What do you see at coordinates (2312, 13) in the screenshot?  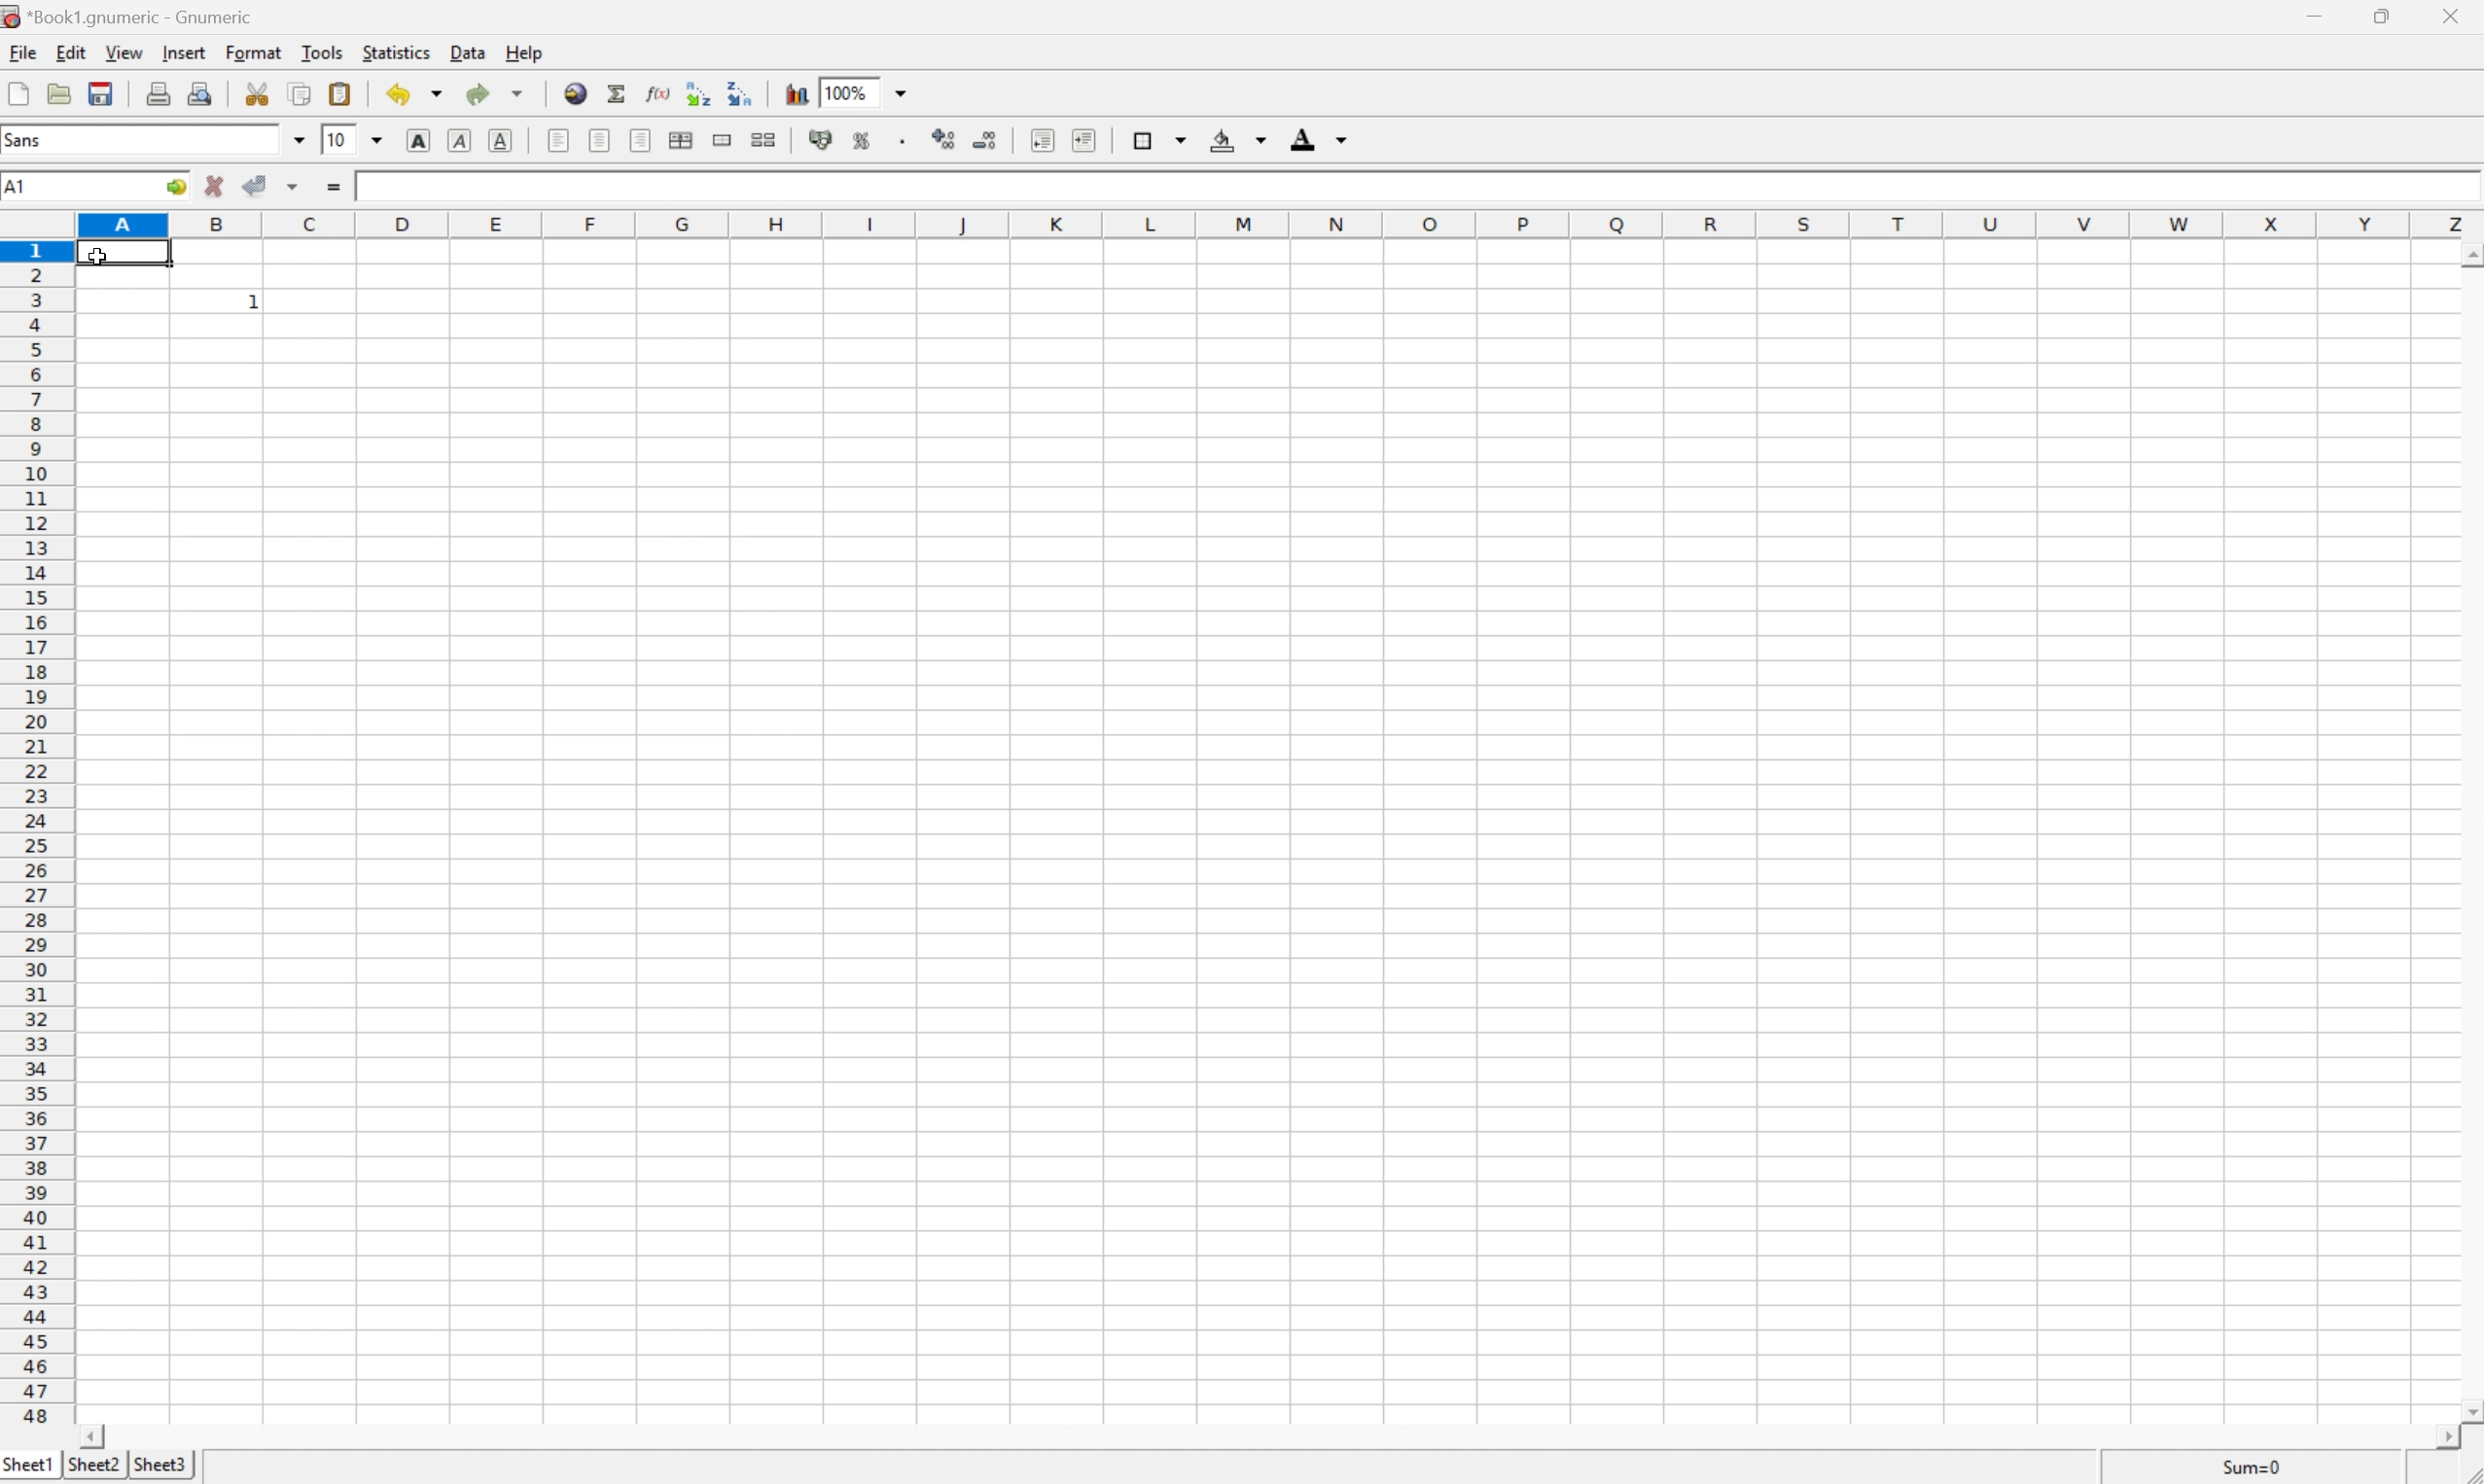 I see `minimize` at bounding box center [2312, 13].